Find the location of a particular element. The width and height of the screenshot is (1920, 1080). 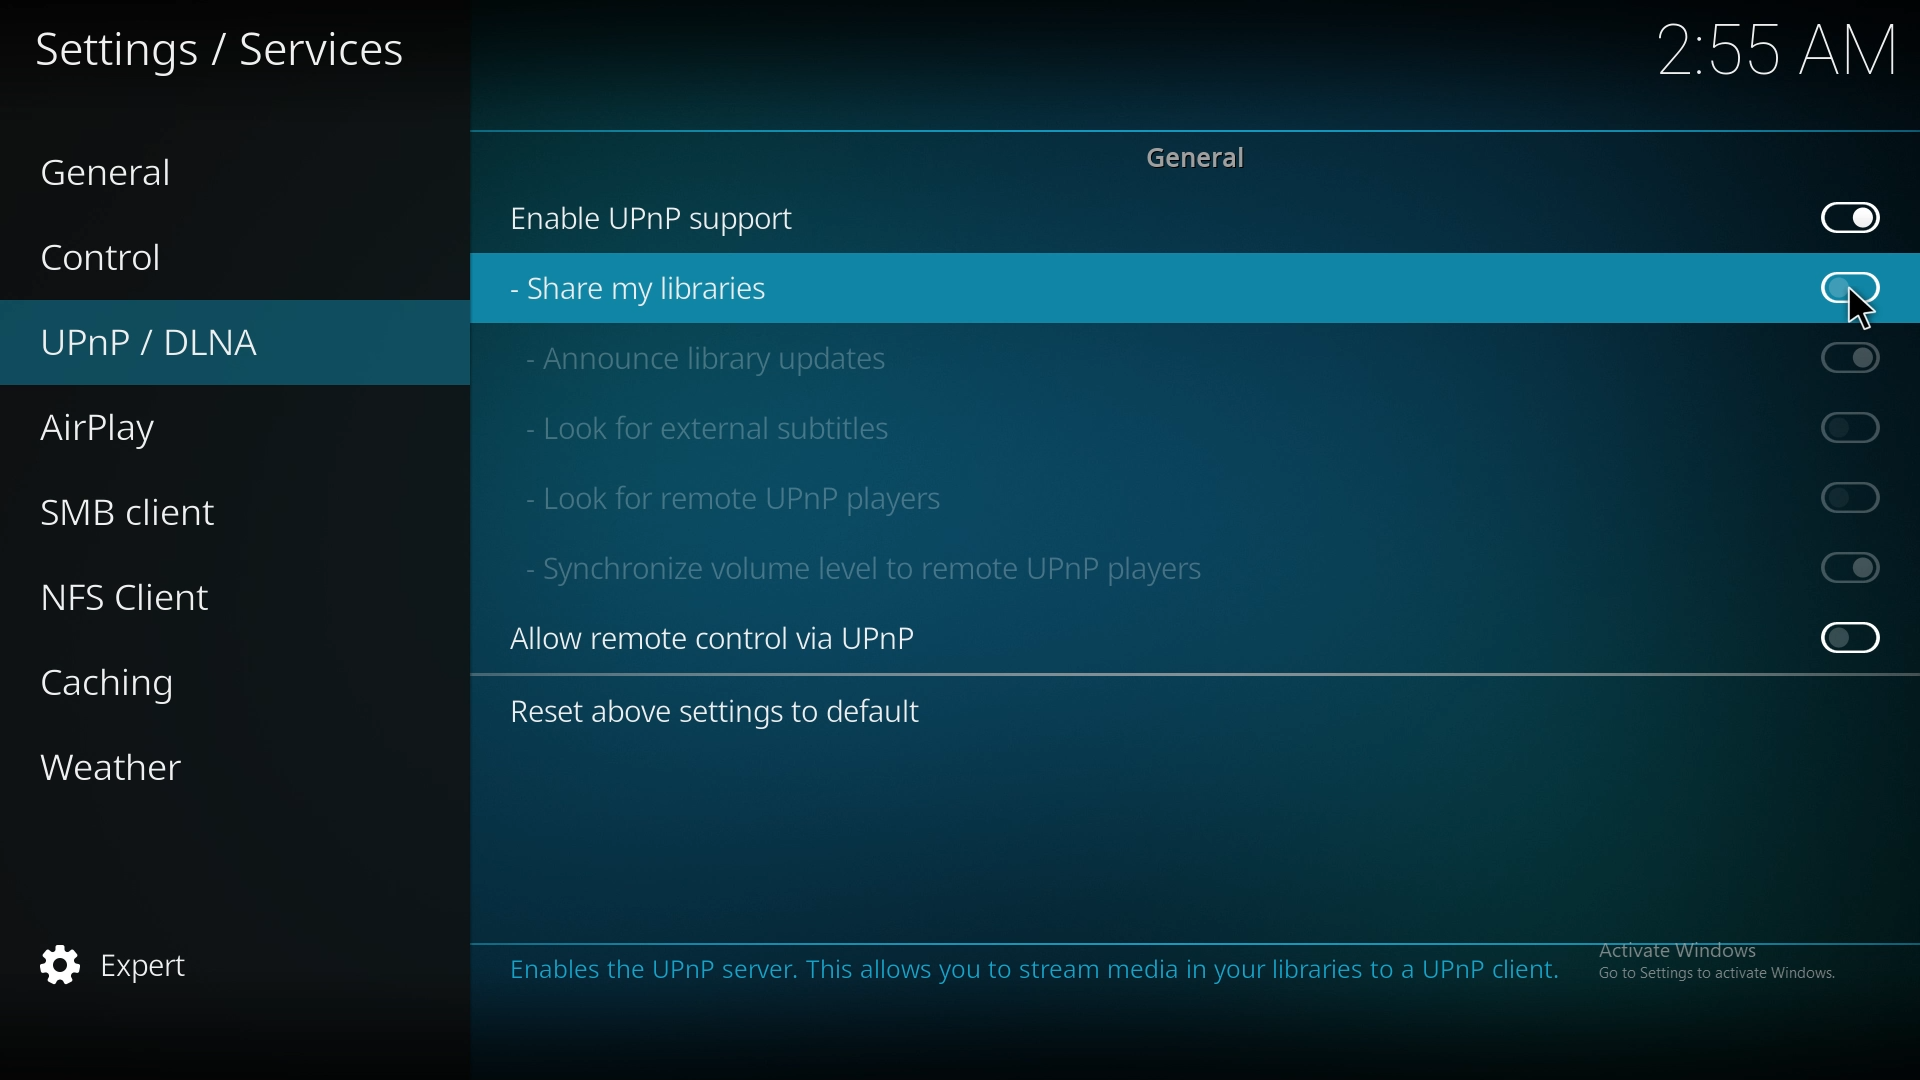

On (Greyed out) is located at coordinates (1852, 566).